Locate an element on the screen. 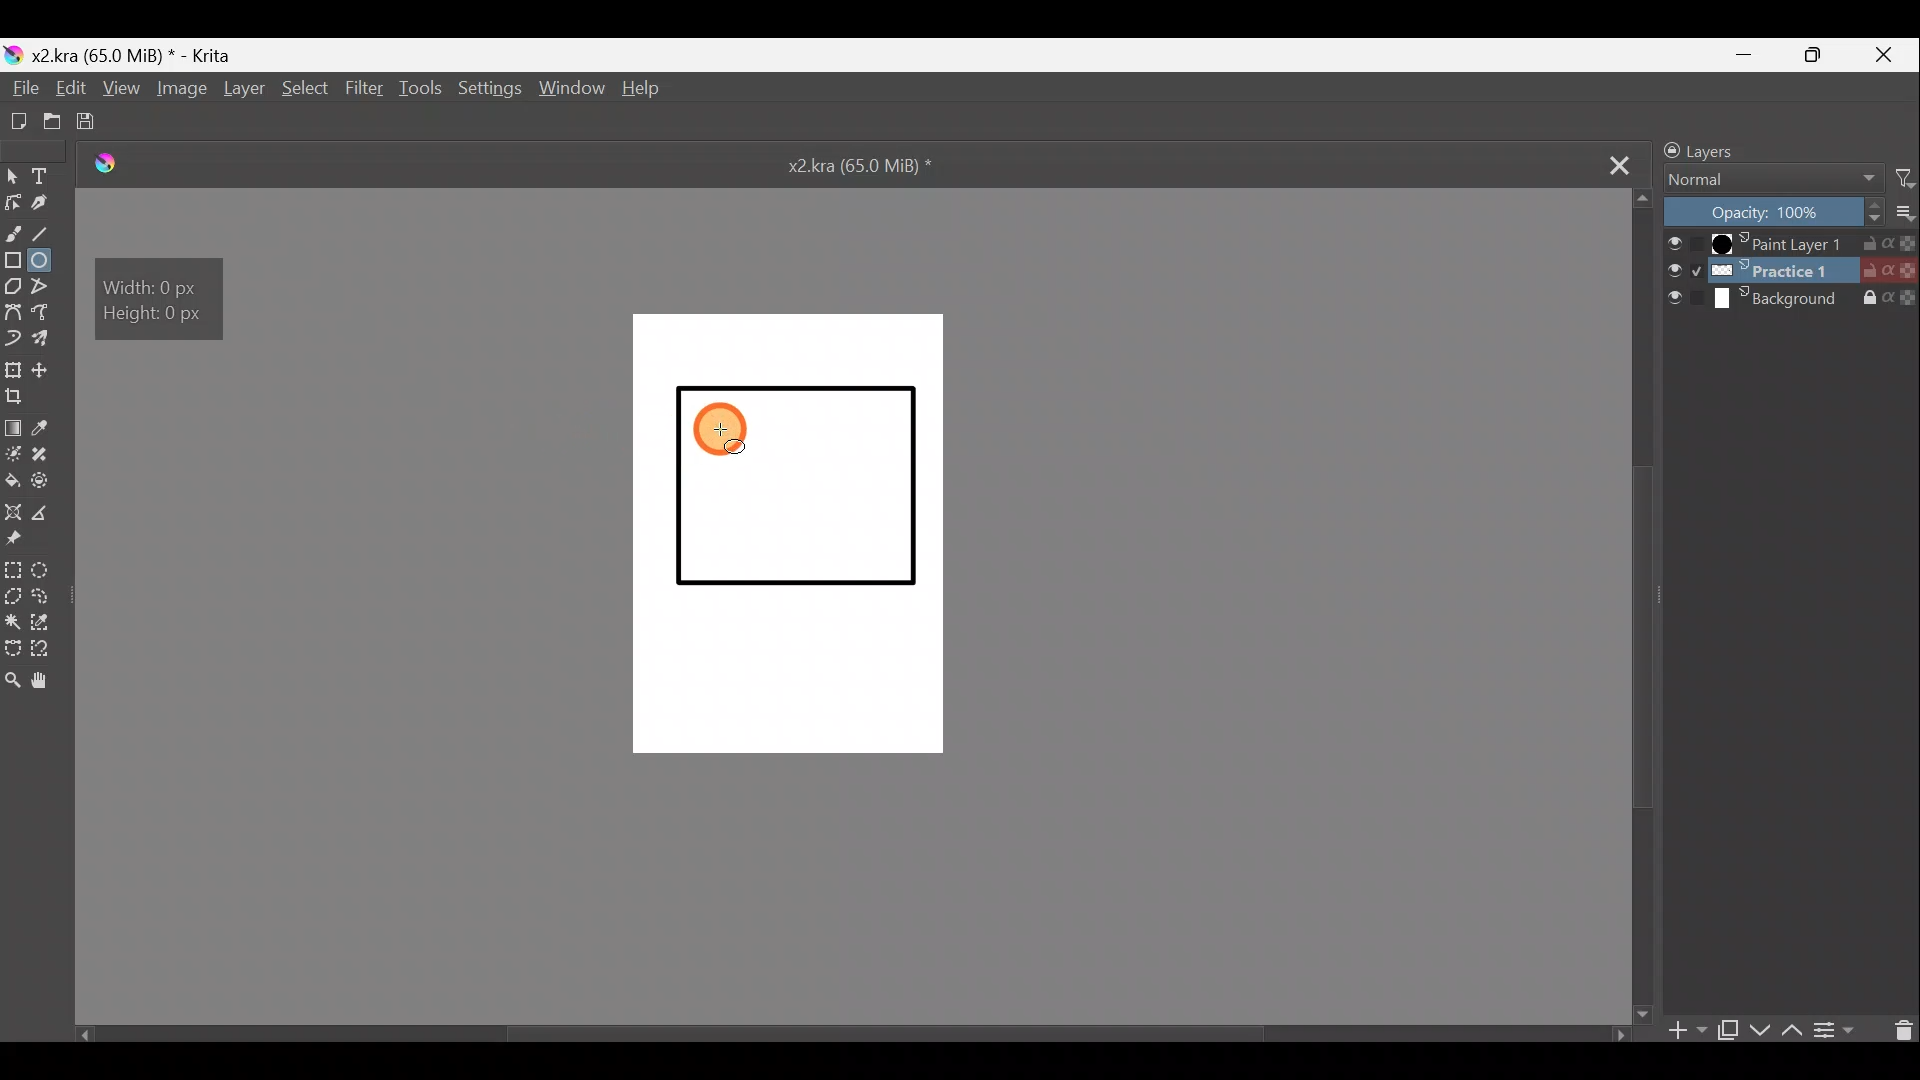 The width and height of the screenshot is (1920, 1080). Tools is located at coordinates (425, 90).